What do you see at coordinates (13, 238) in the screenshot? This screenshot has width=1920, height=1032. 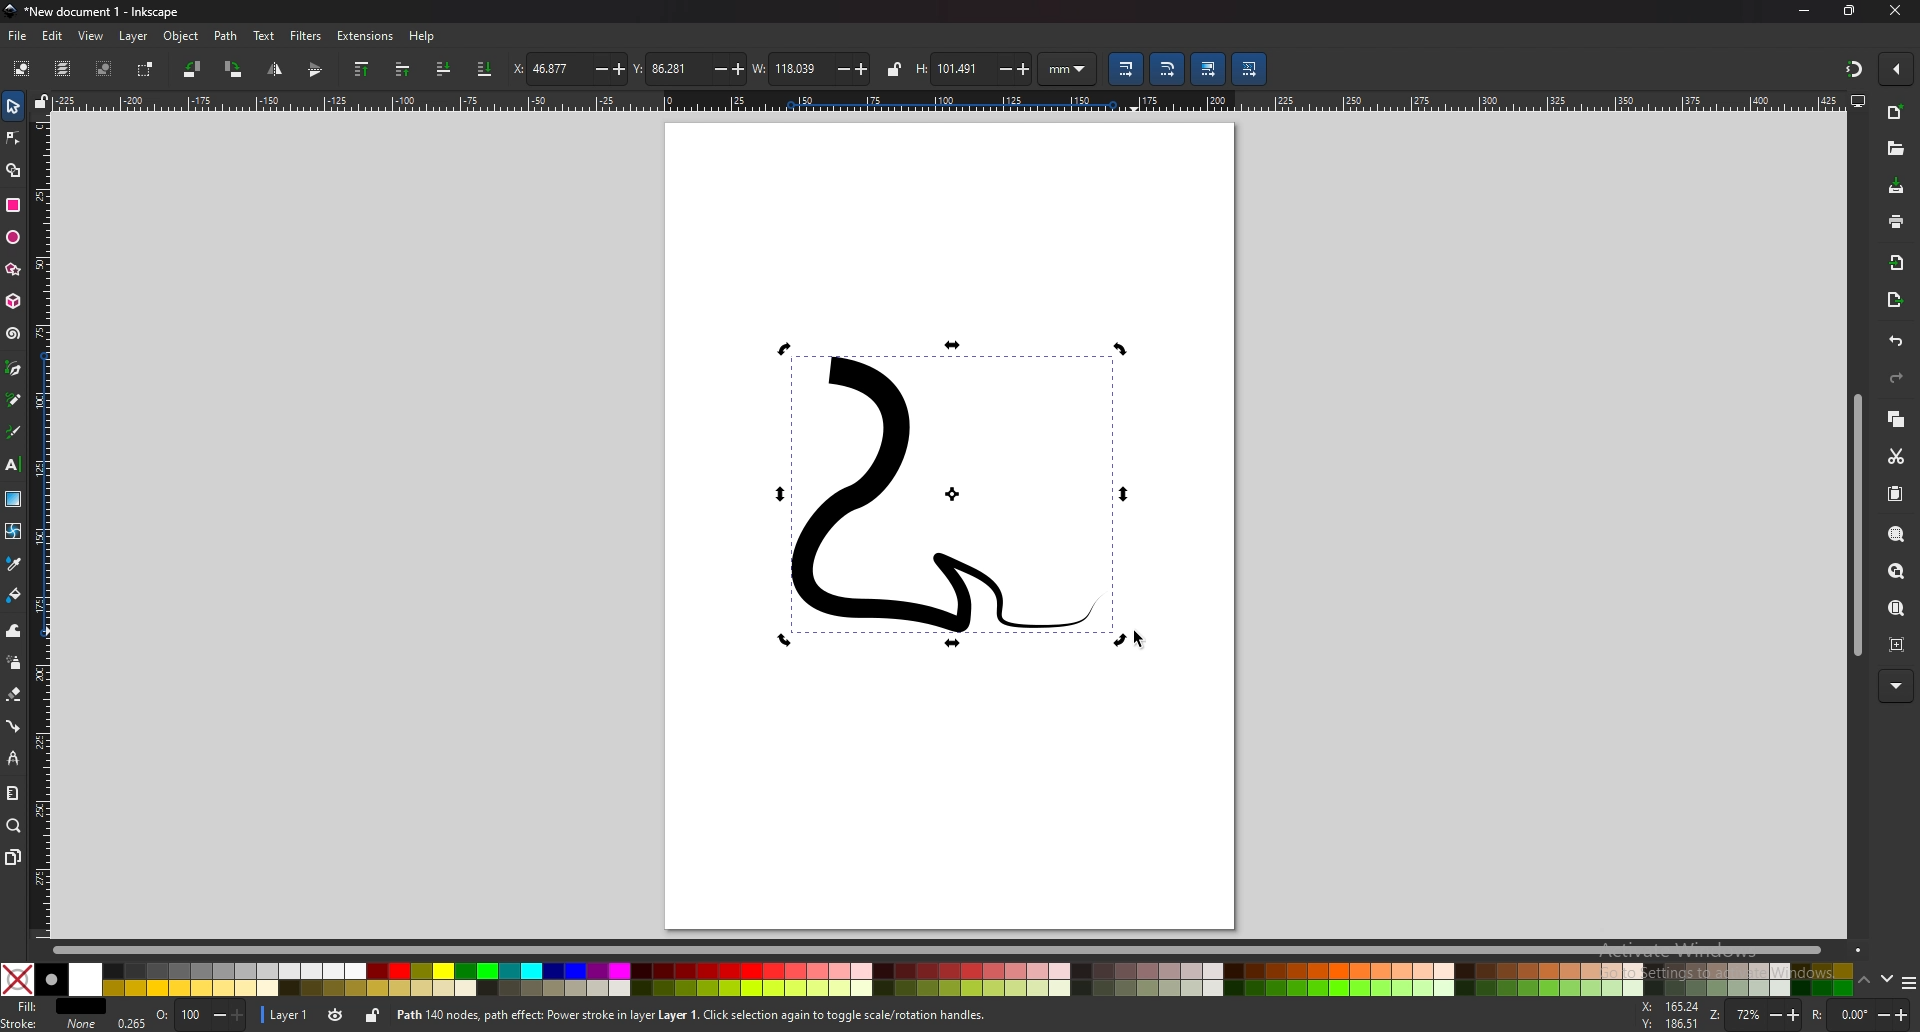 I see `ellipse` at bounding box center [13, 238].